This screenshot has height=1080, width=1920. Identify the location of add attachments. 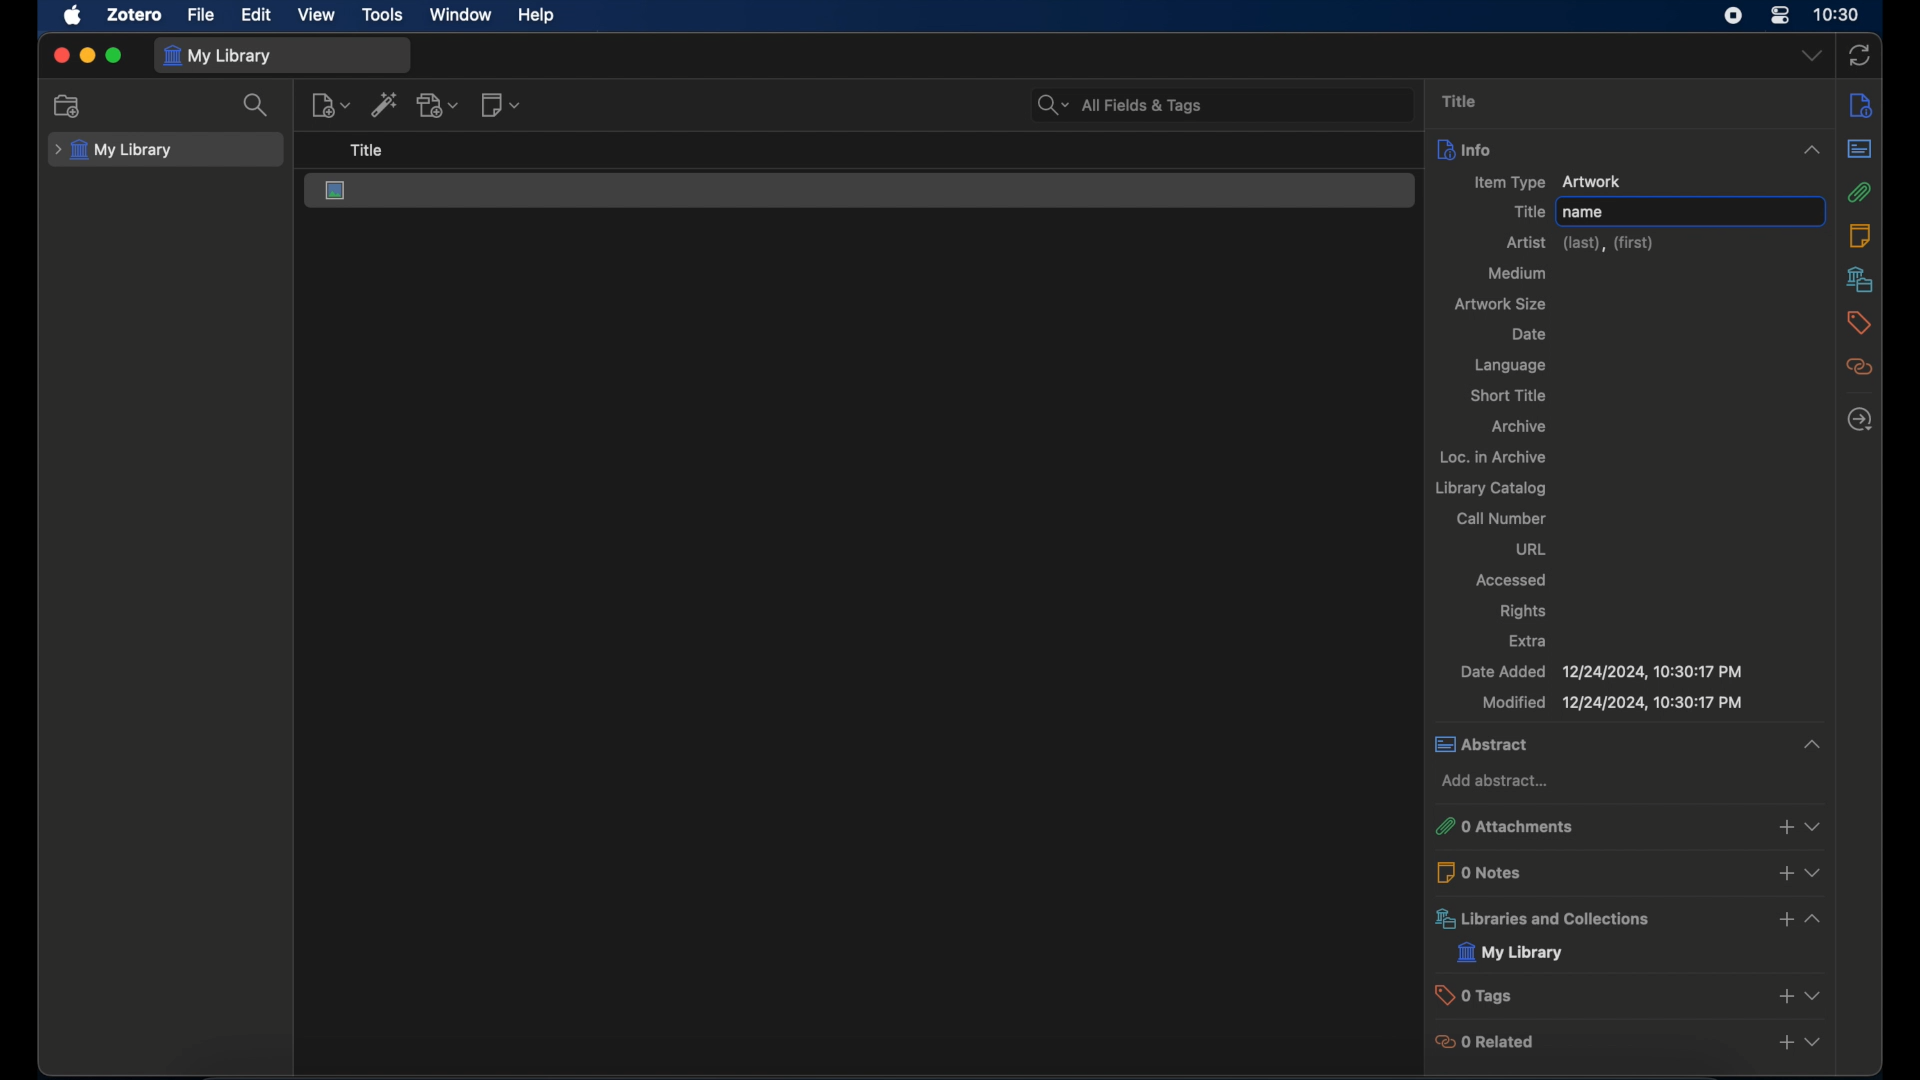
(438, 105).